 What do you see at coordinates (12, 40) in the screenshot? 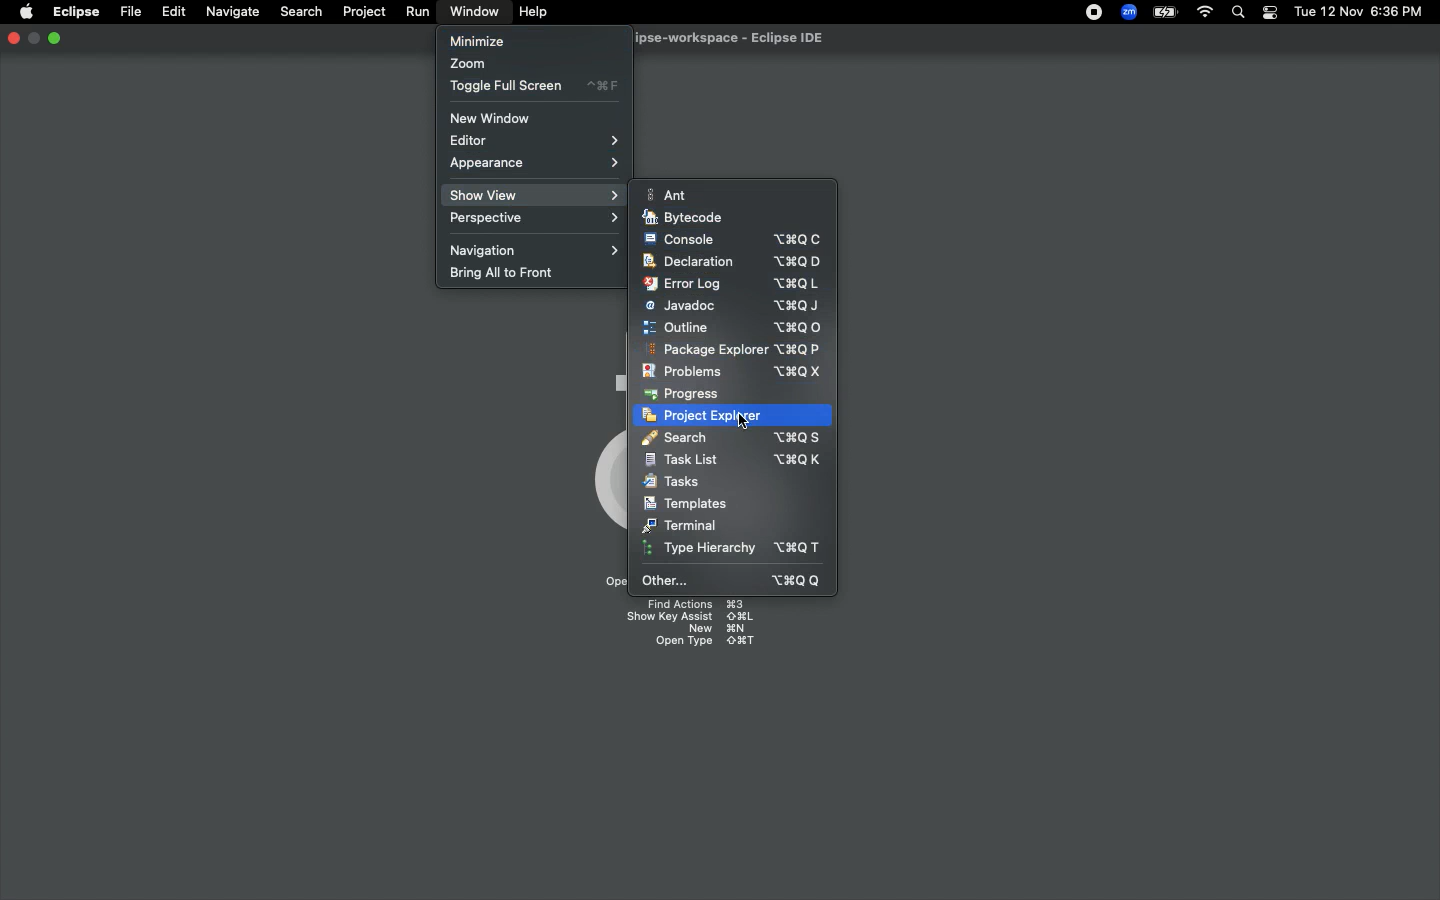
I see `Close` at bounding box center [12, 40].